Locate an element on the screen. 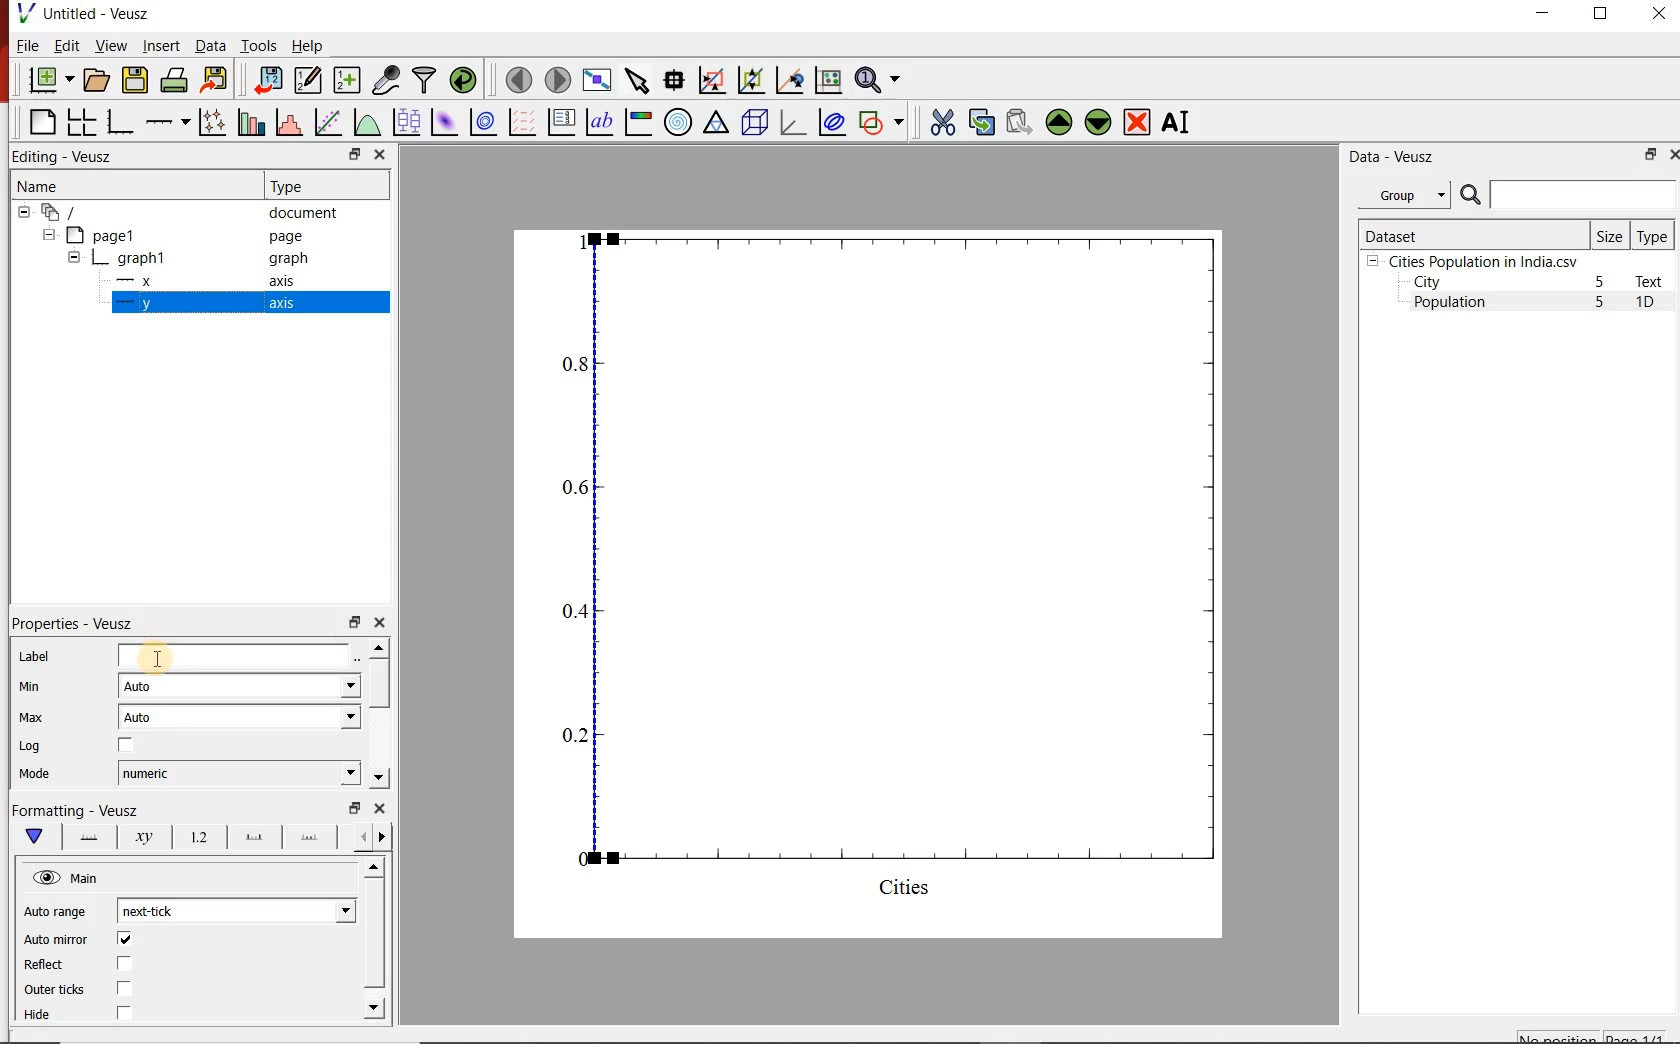 This screenshot has width=1680, height=1044. base graph is located at coordinates (118, 122).